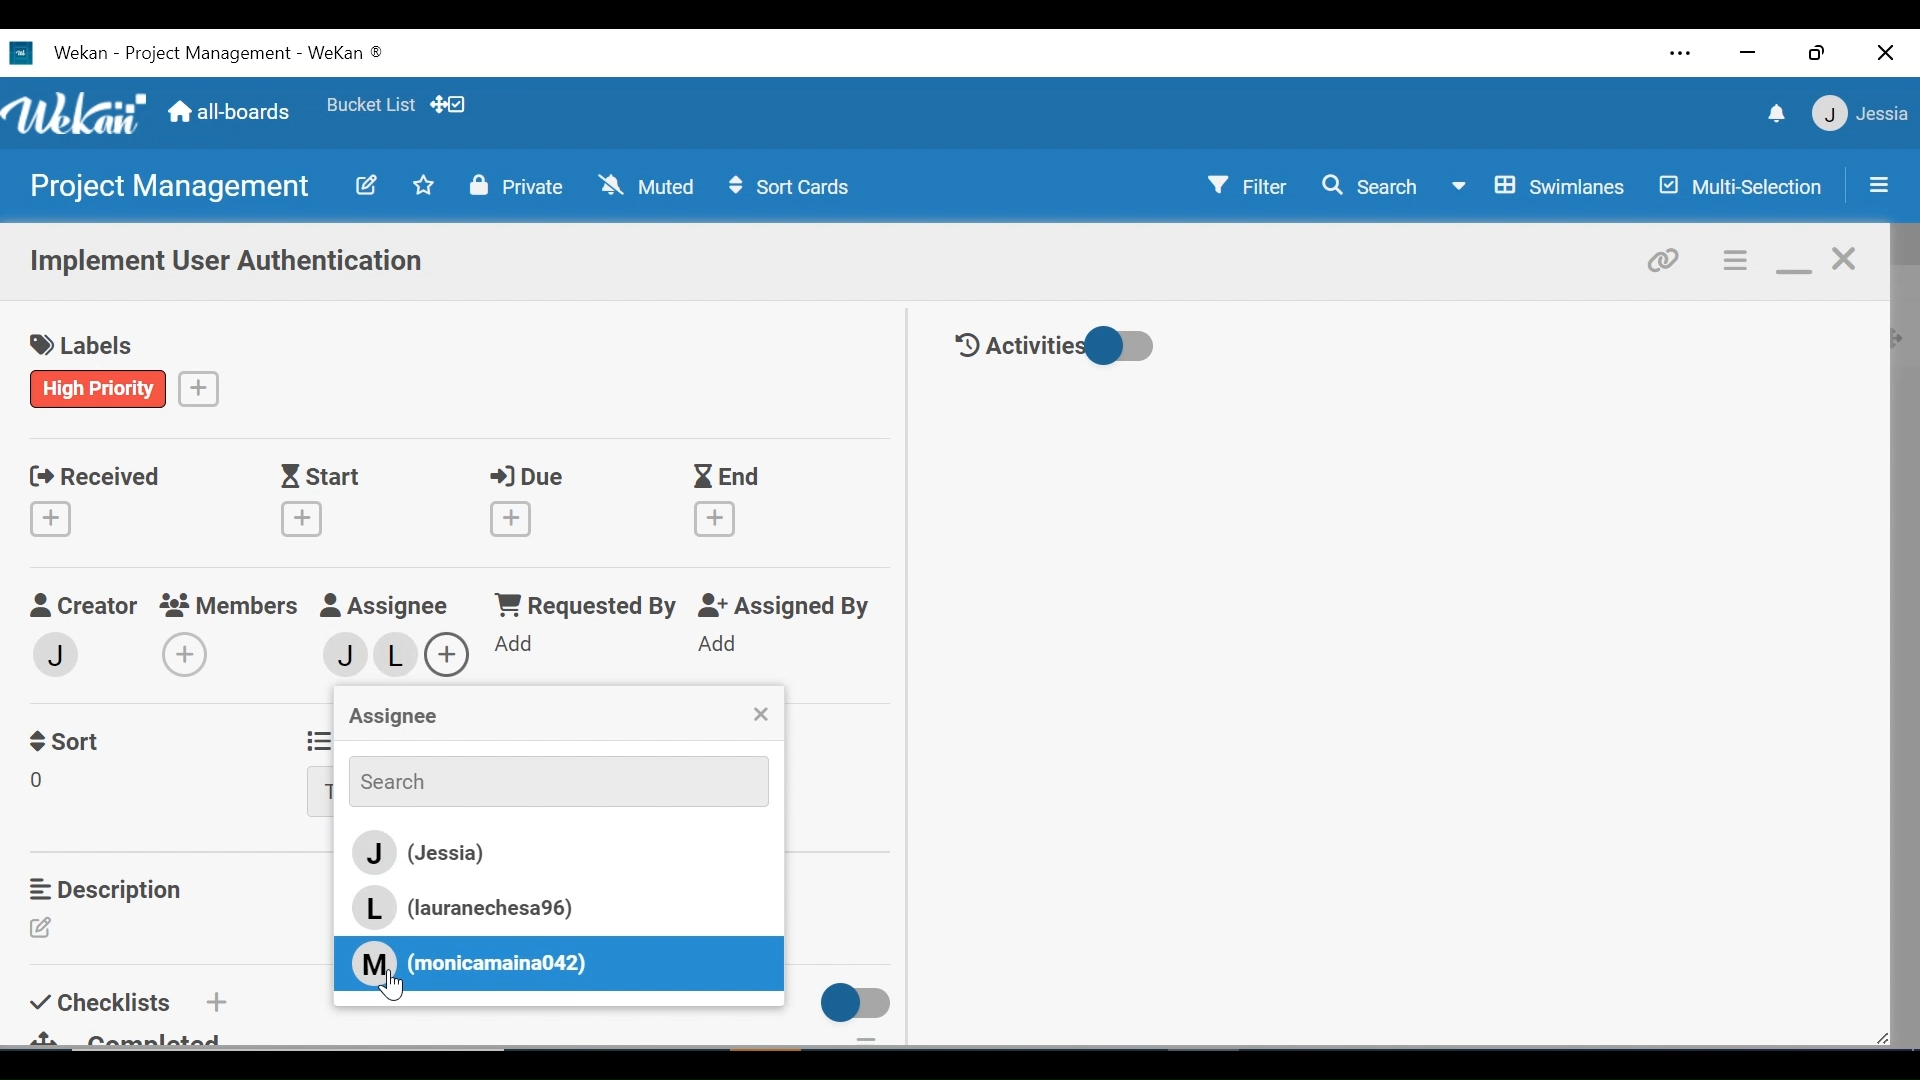  What do you see at coordinates (394, 607) in the screenshot?
I see `Assignee` at bounding box center [394, 607].